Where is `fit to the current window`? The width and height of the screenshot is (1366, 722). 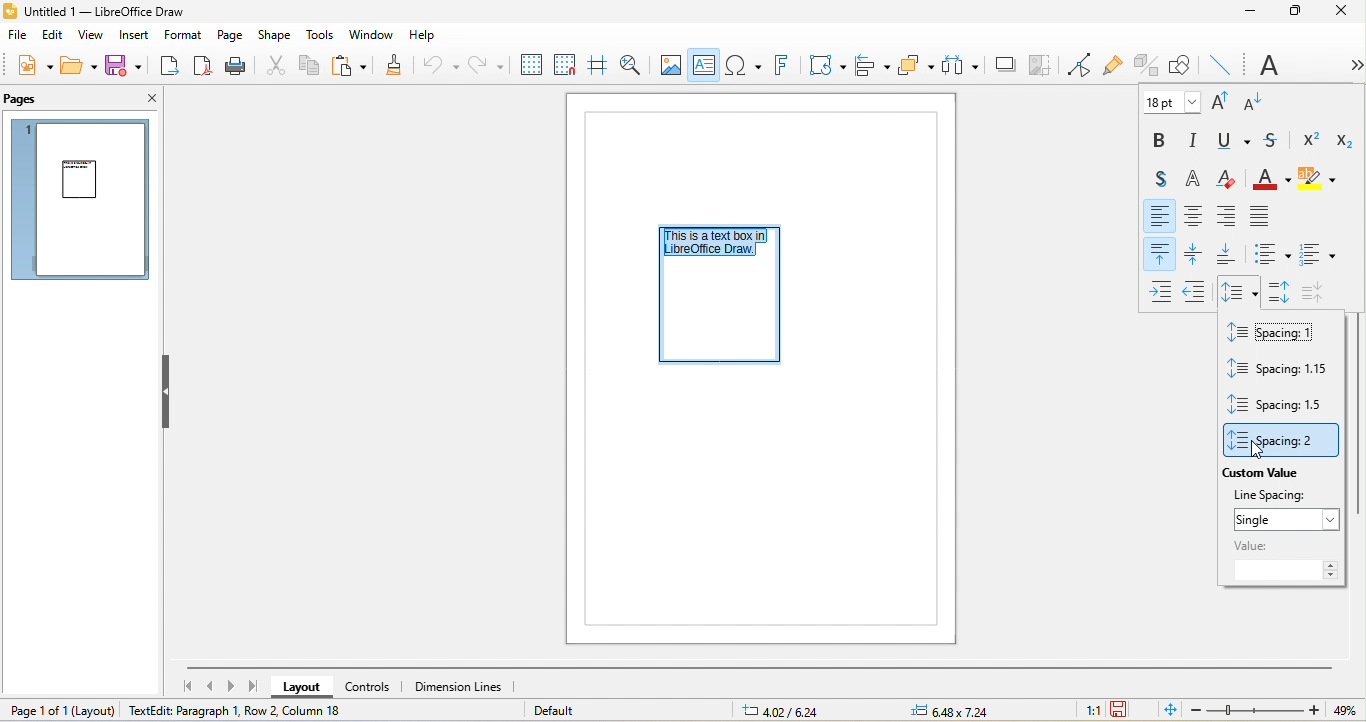
fit to the current window is located at coordinates (1167, 711).